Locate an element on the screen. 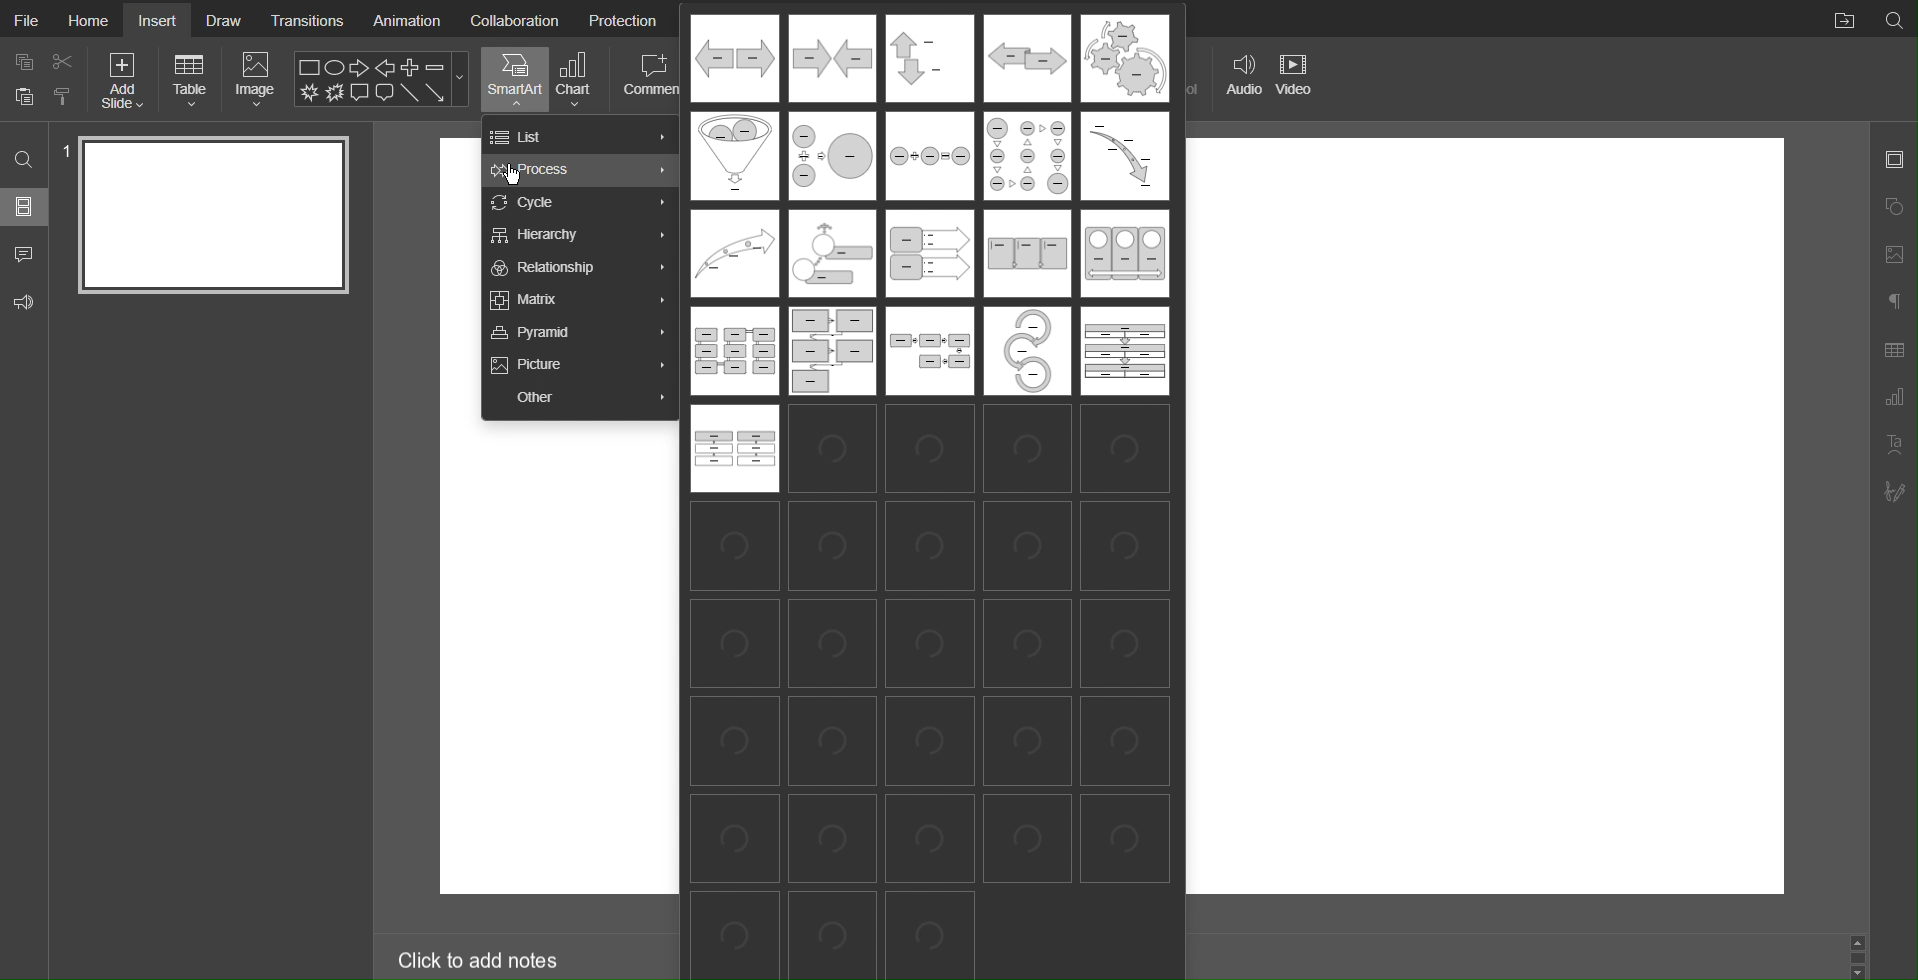 The image size is (1918, 980). copy is located at coordinates (22, 60).